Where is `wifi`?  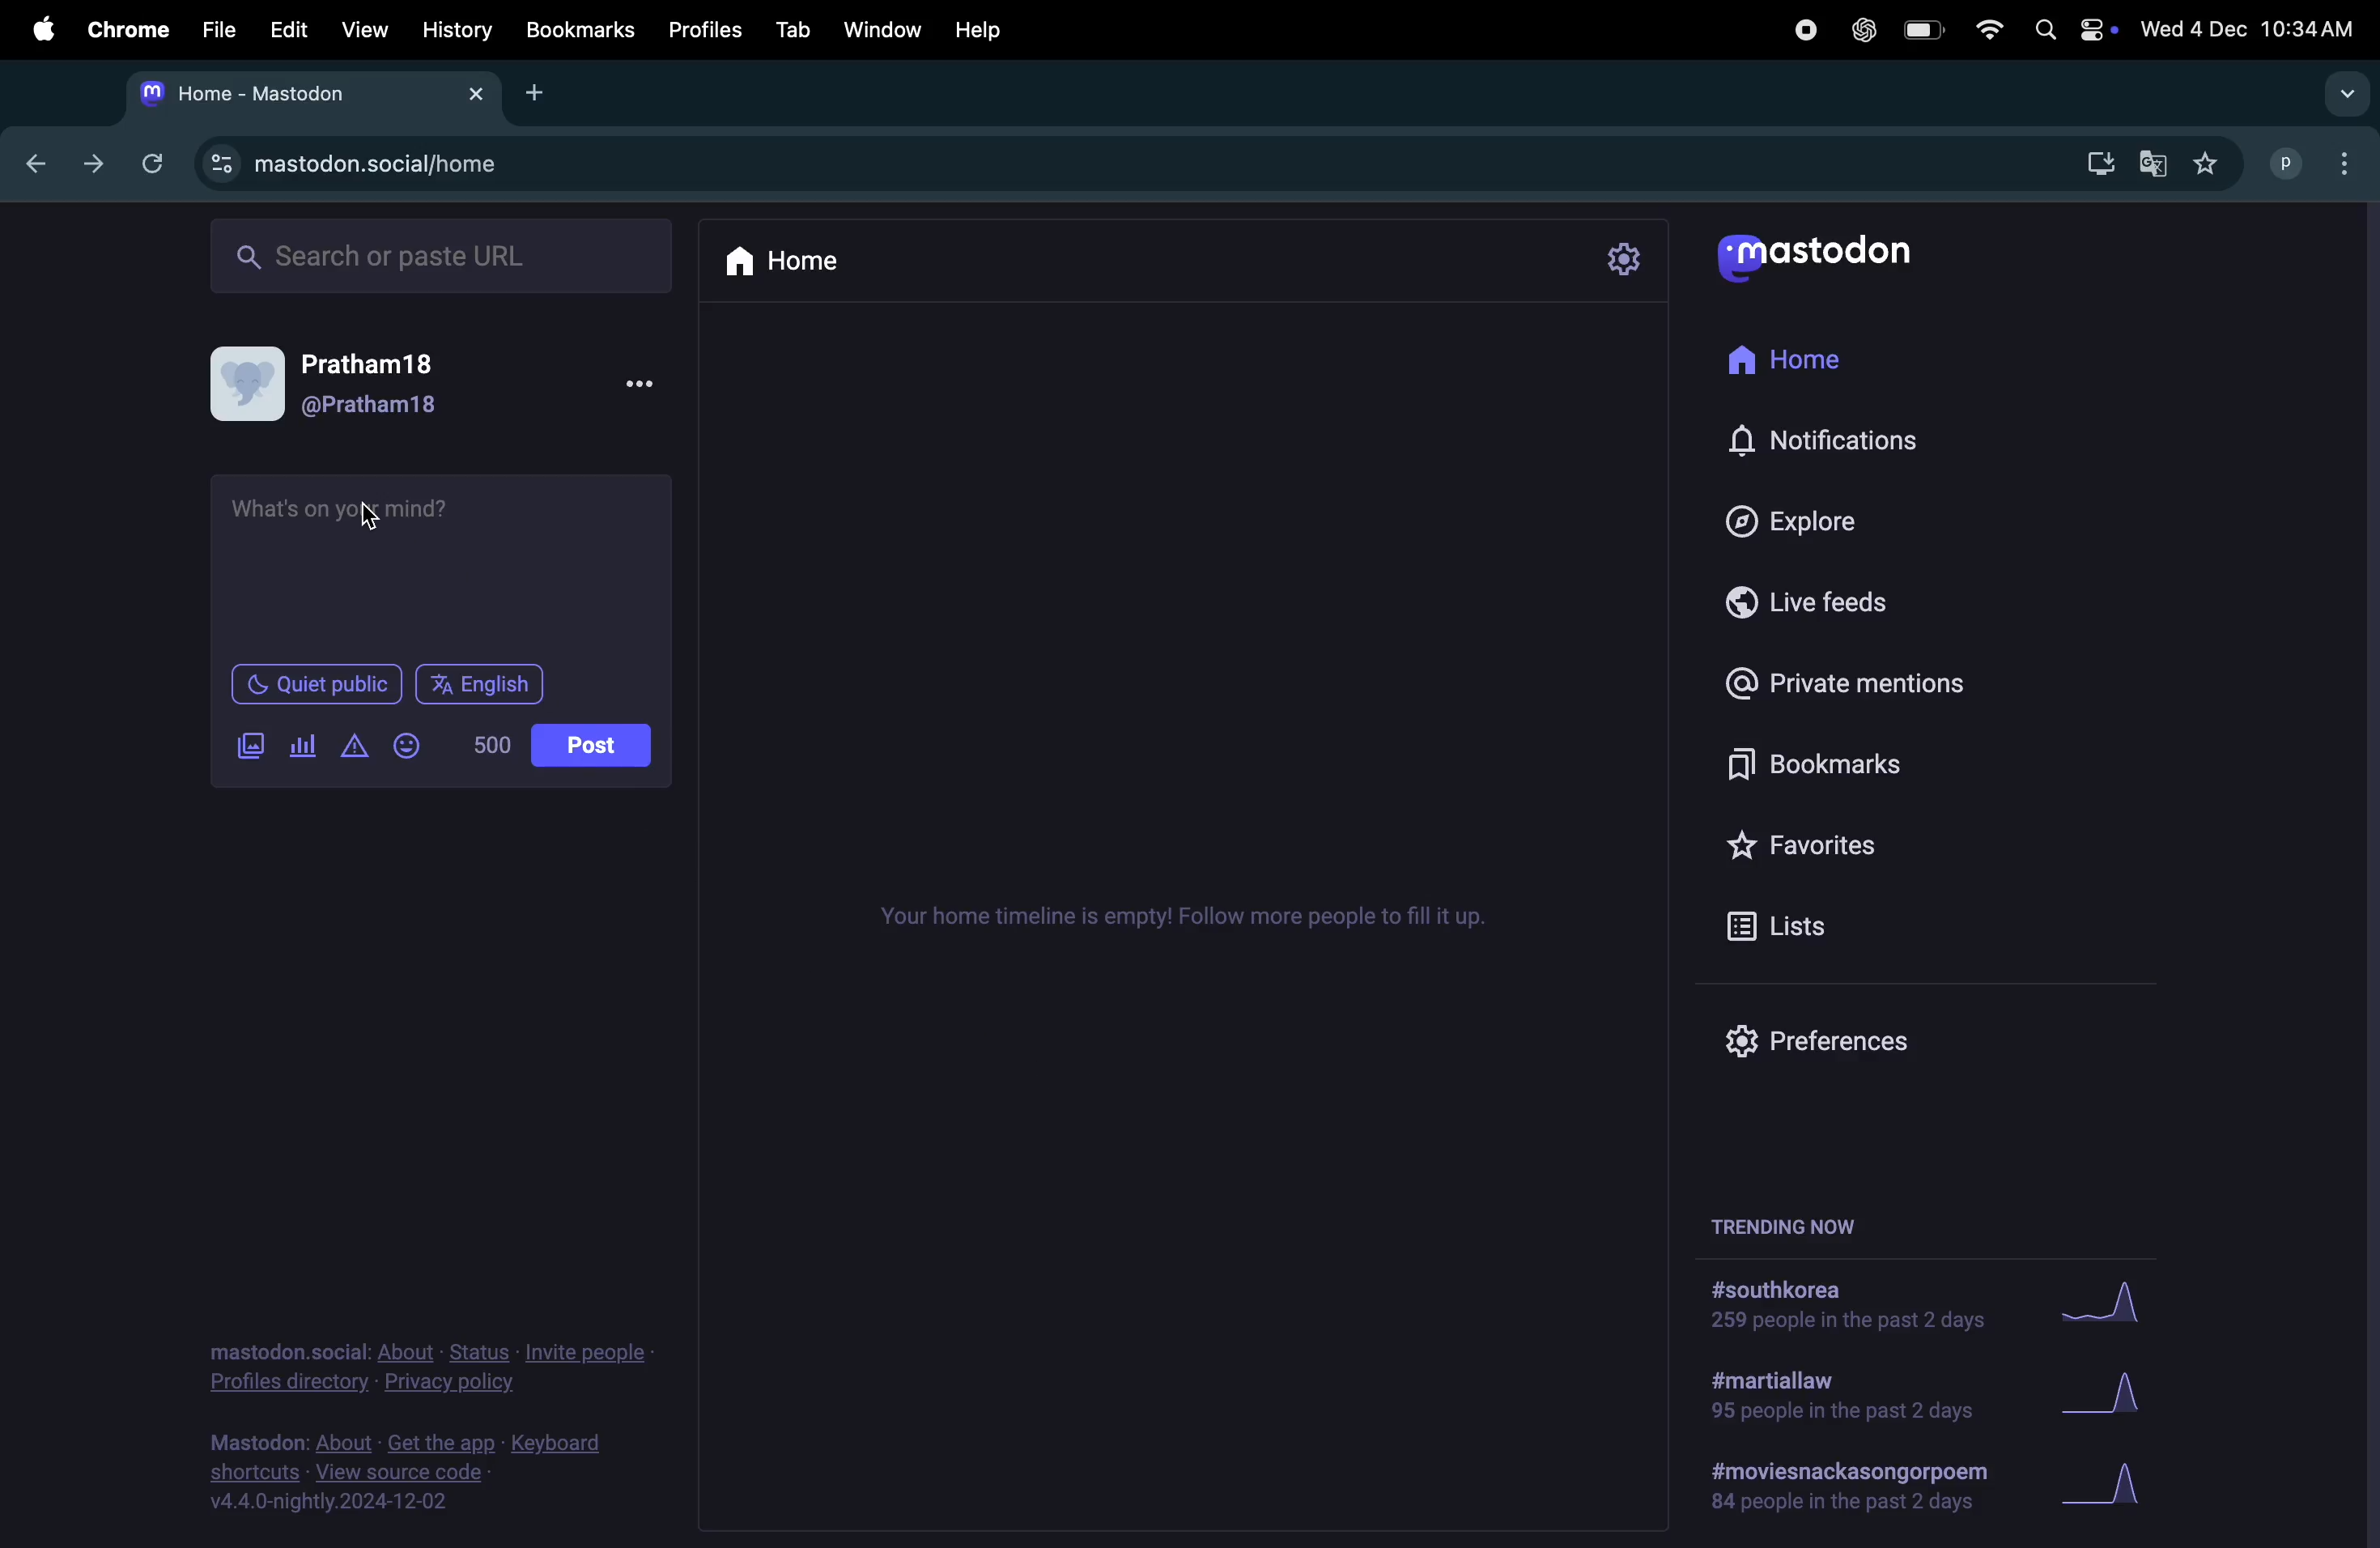
wifi is located at coordinates (1986, 32).